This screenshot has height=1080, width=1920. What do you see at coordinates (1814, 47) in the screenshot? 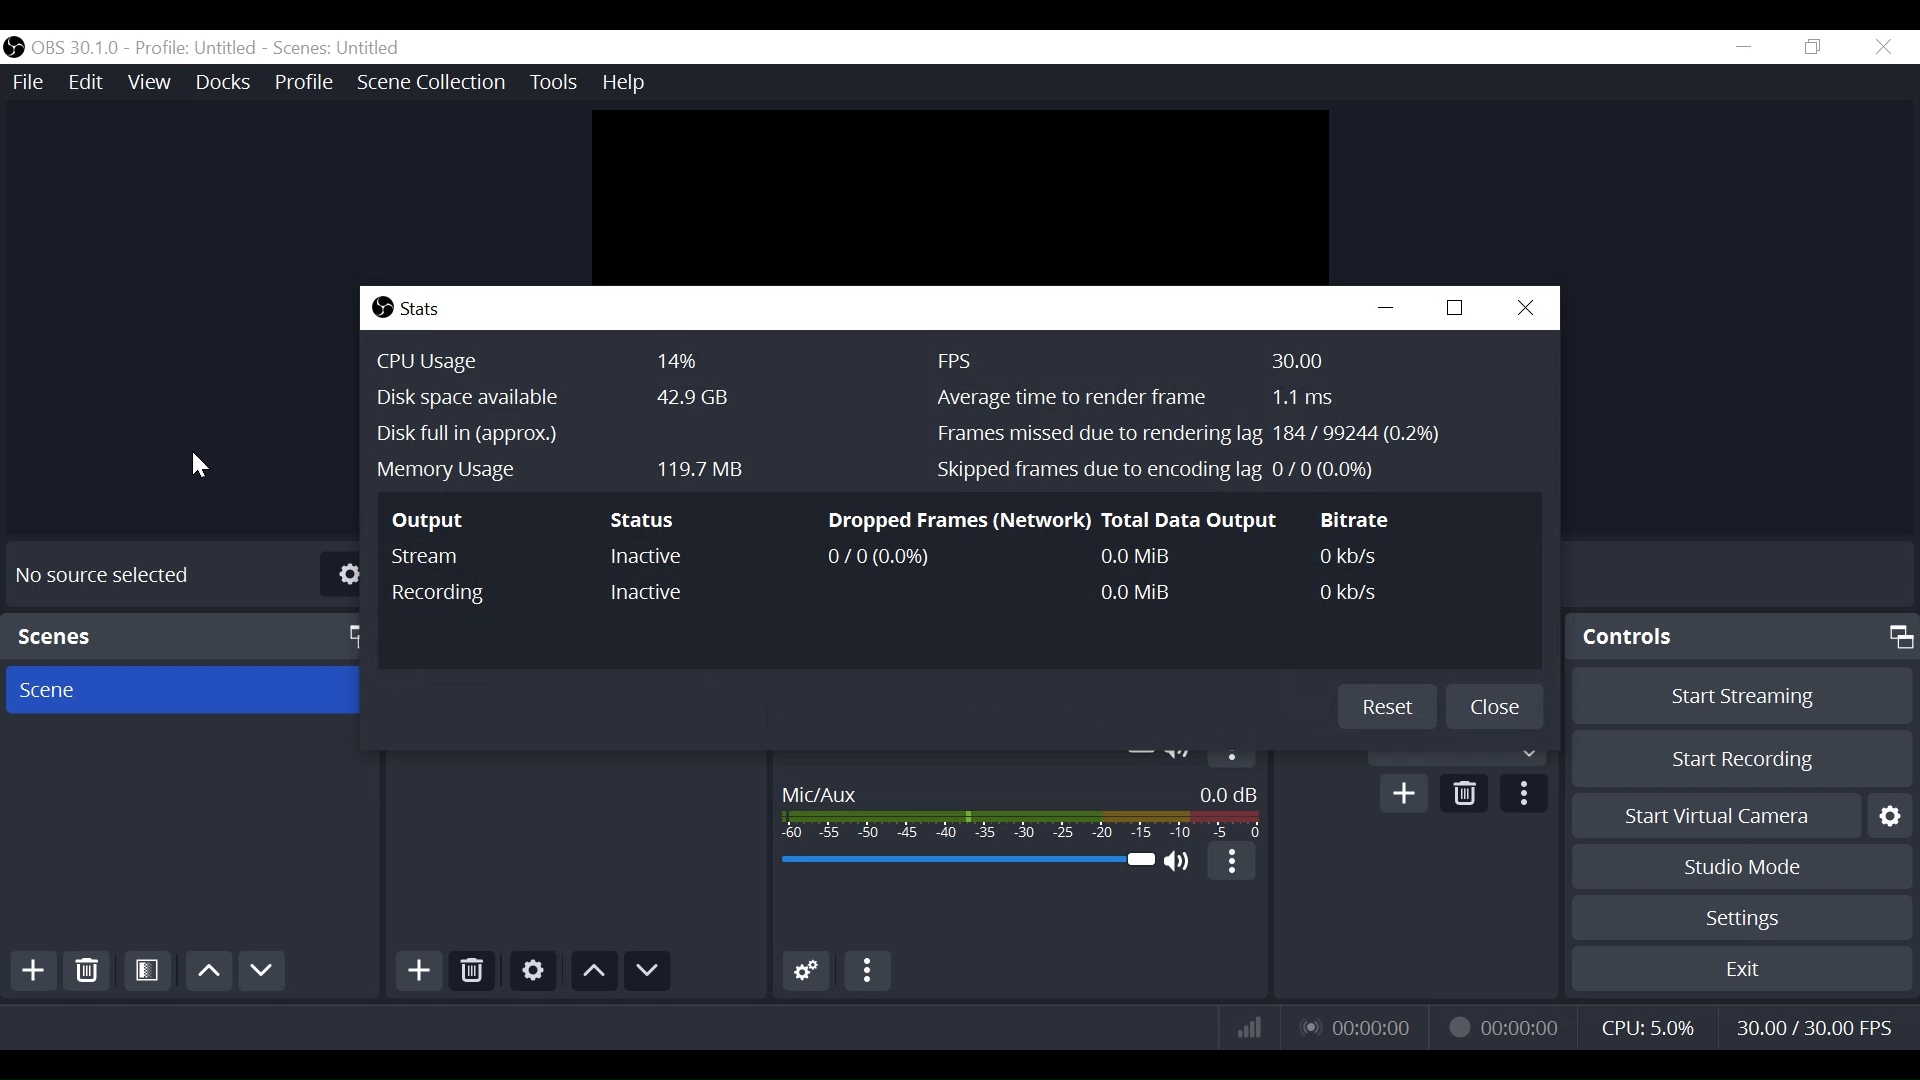
I see `Restore` at bounding box center [1814, 47].